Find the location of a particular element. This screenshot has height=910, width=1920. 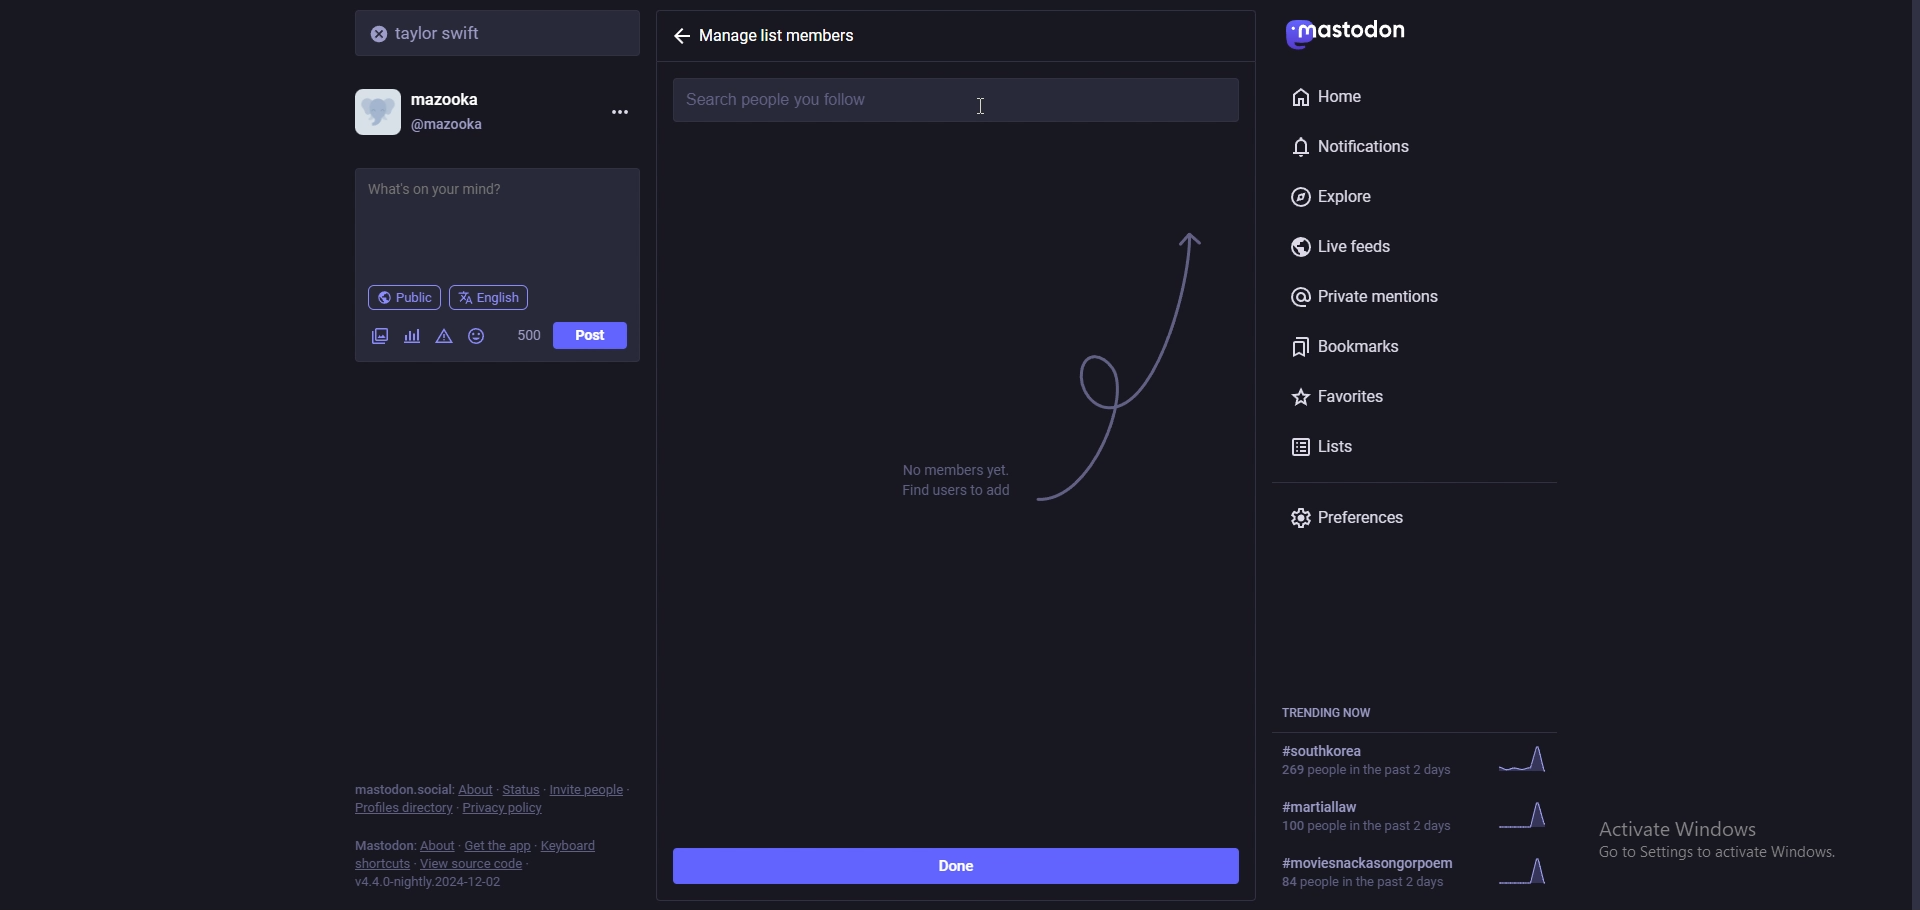

post is located at coordinates (590, 336).